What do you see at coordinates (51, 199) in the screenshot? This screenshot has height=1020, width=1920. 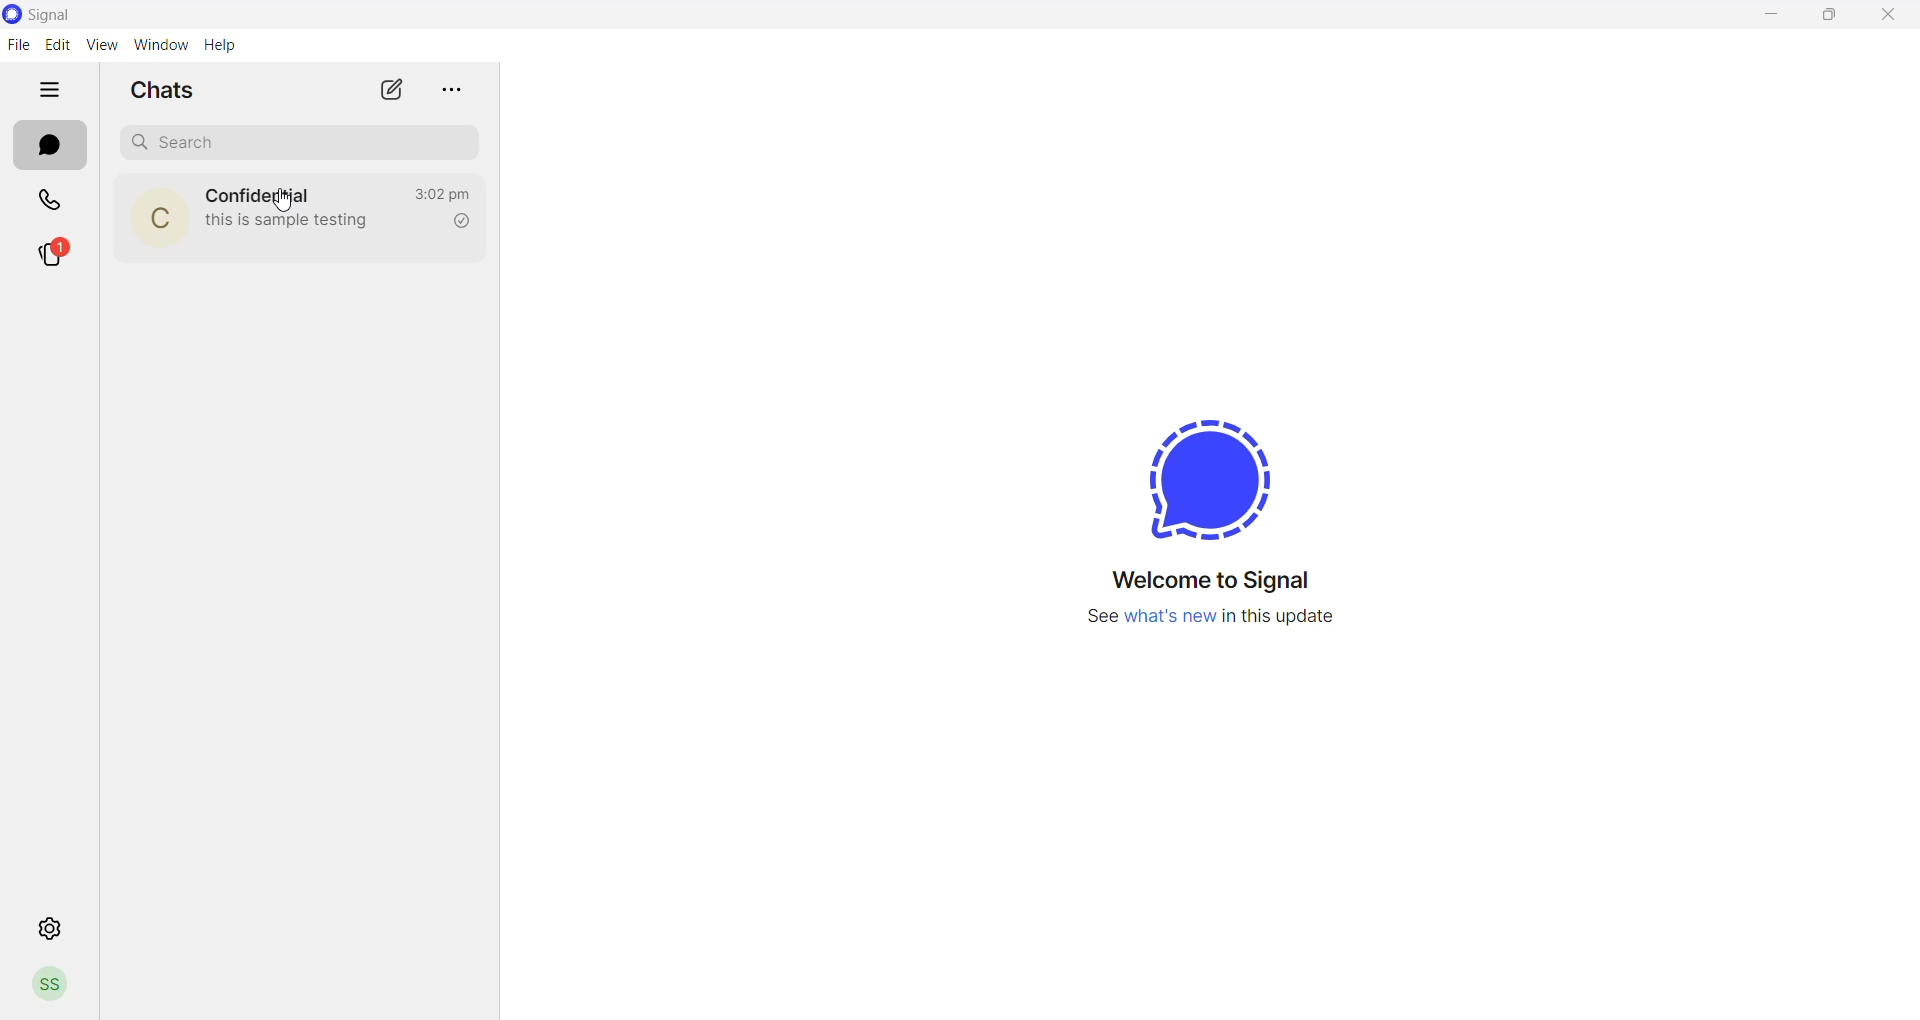 I see `calls` at bounding box center [51, 199].